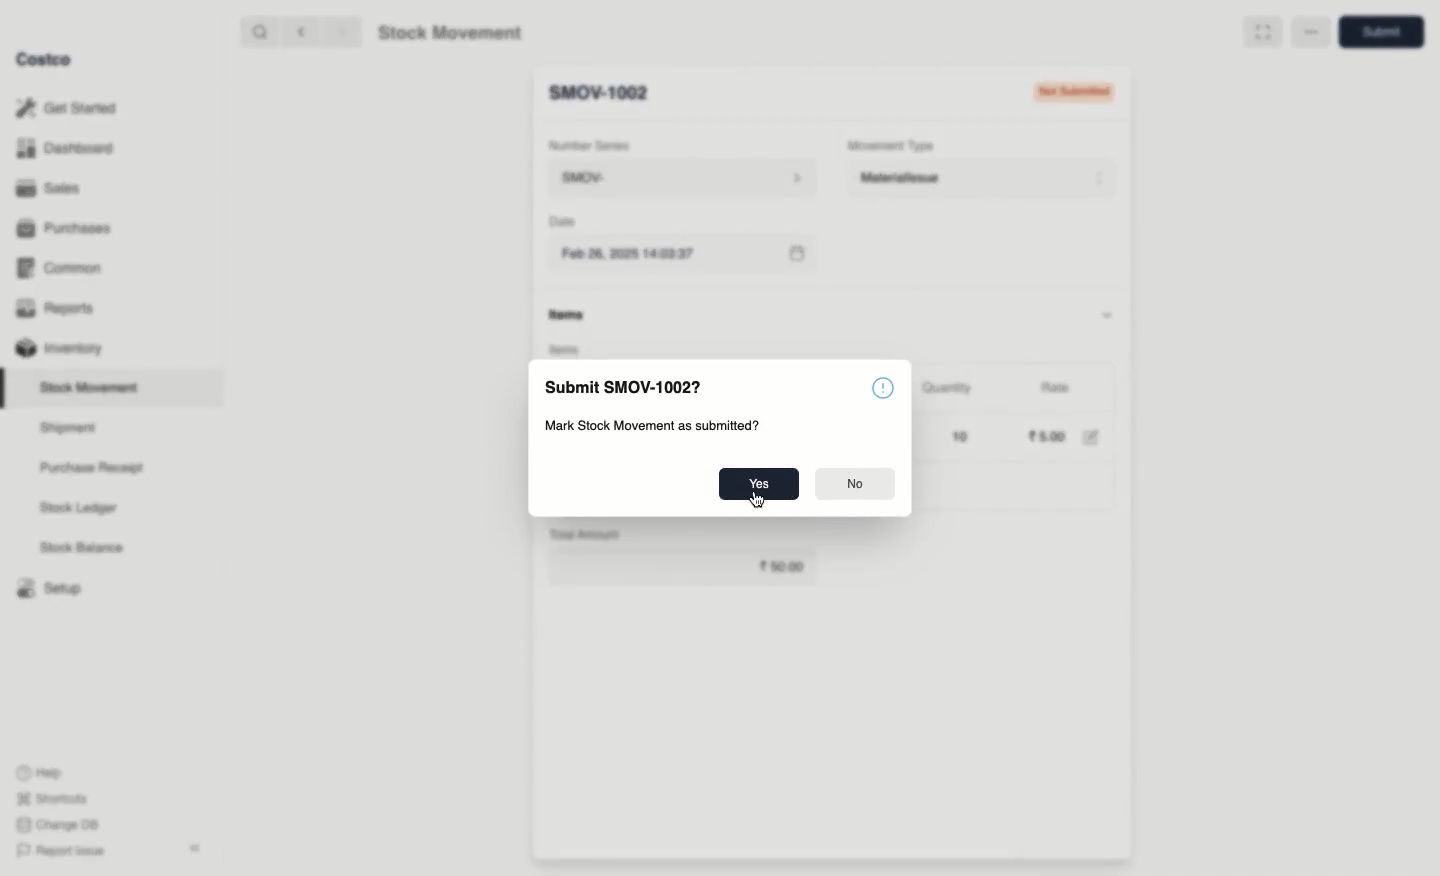 This screenshot has height=876, width=1440. Describe the element at coordinates (68, 230) in the screenshot. I see `Purchases` at that location.